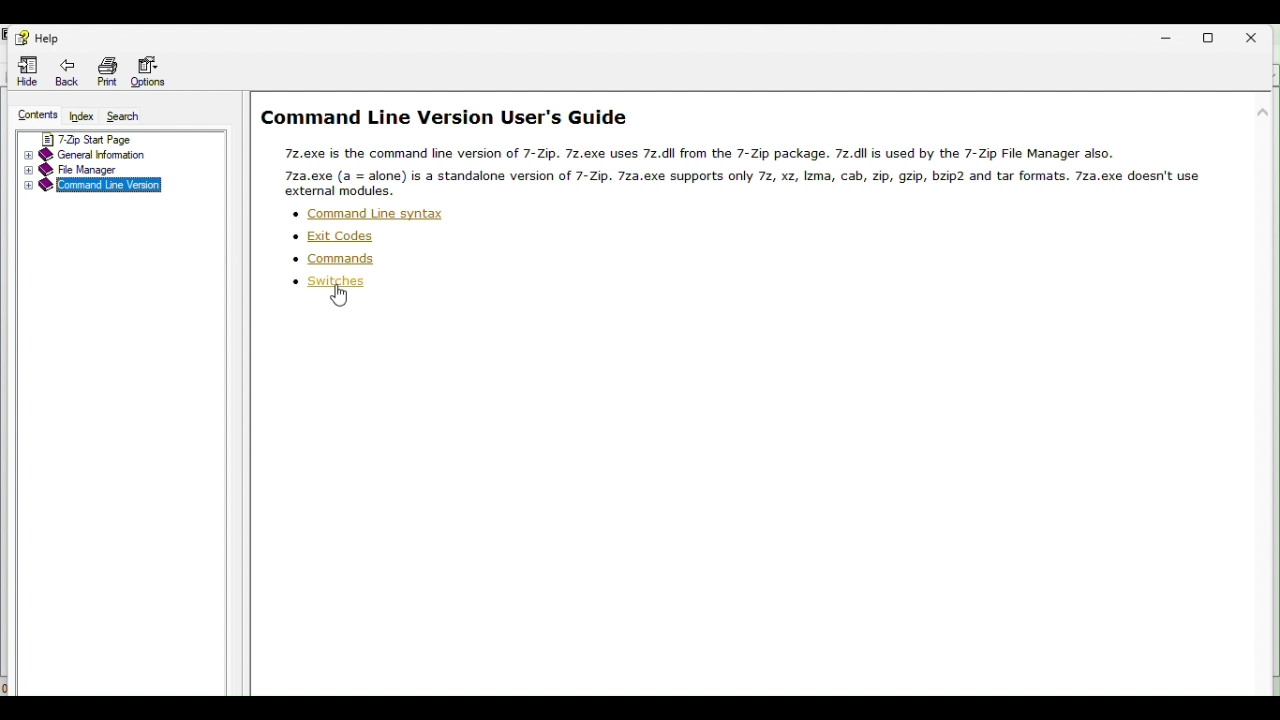 This screenshot has height=720, width=1280. I want to click on expand, so click(26, 172).